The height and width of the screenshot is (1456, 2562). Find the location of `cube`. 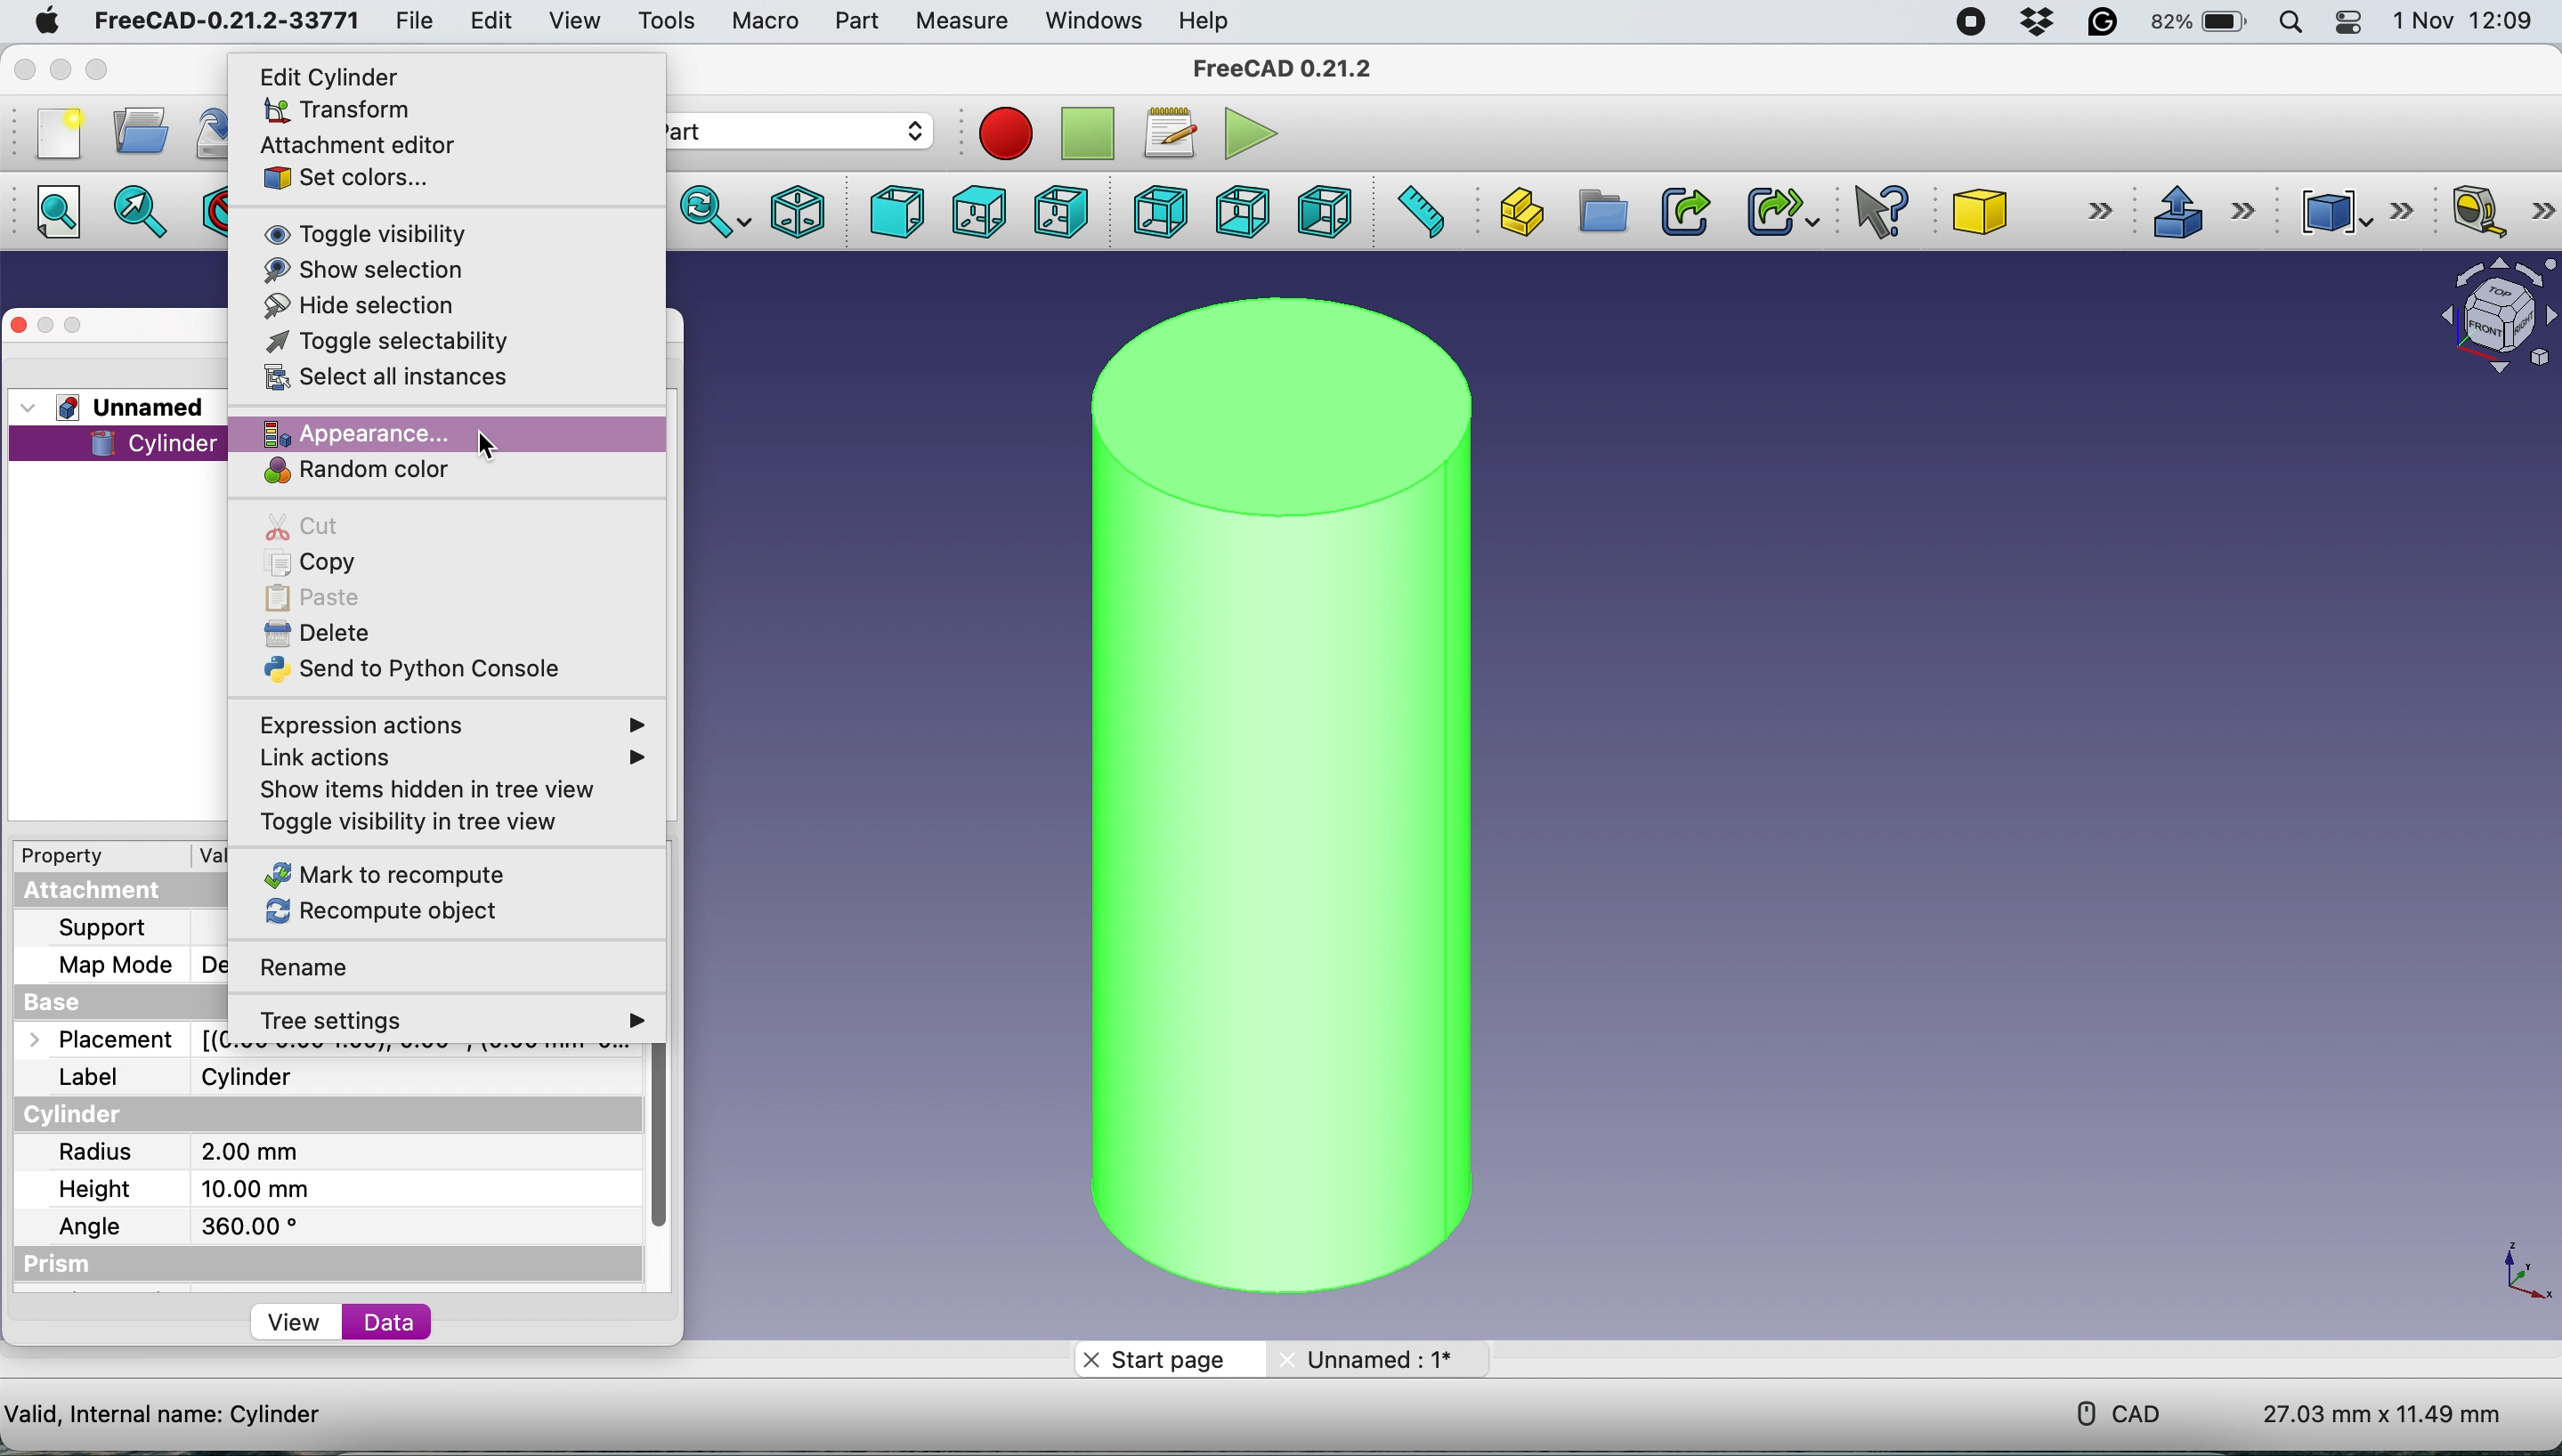

cube is located at coordinates (2033, 207).